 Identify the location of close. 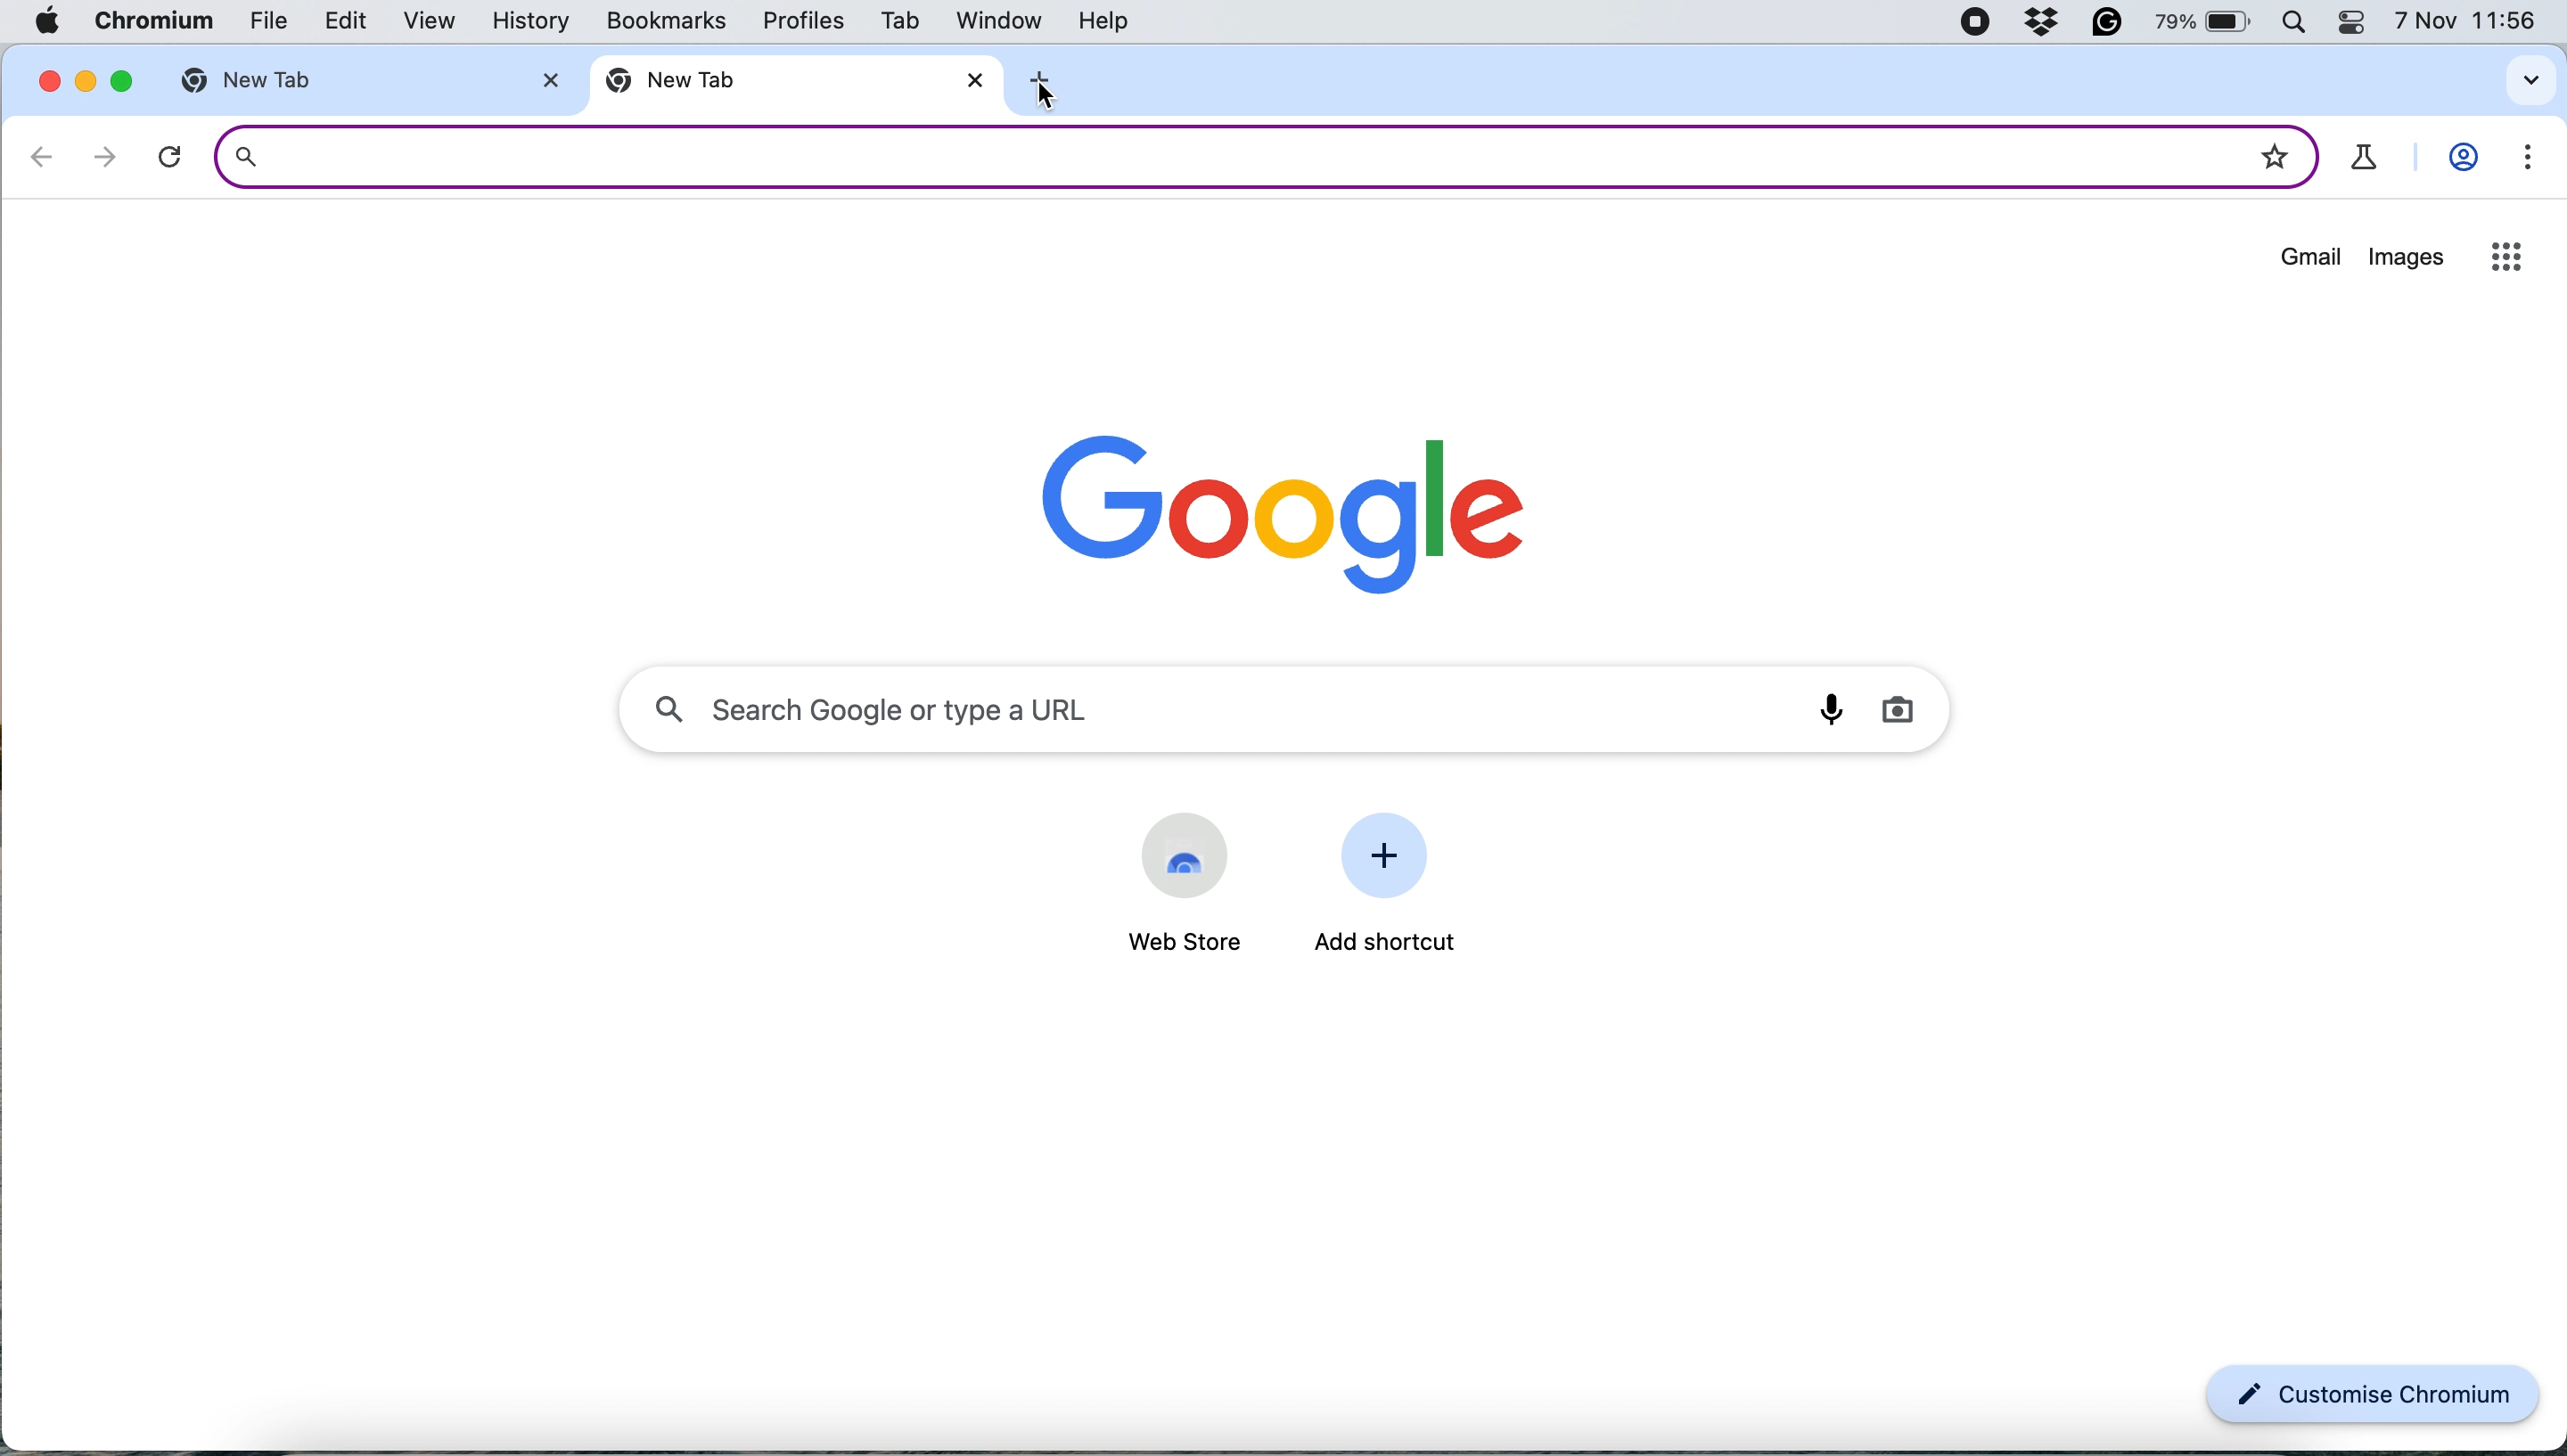
(48, 79).